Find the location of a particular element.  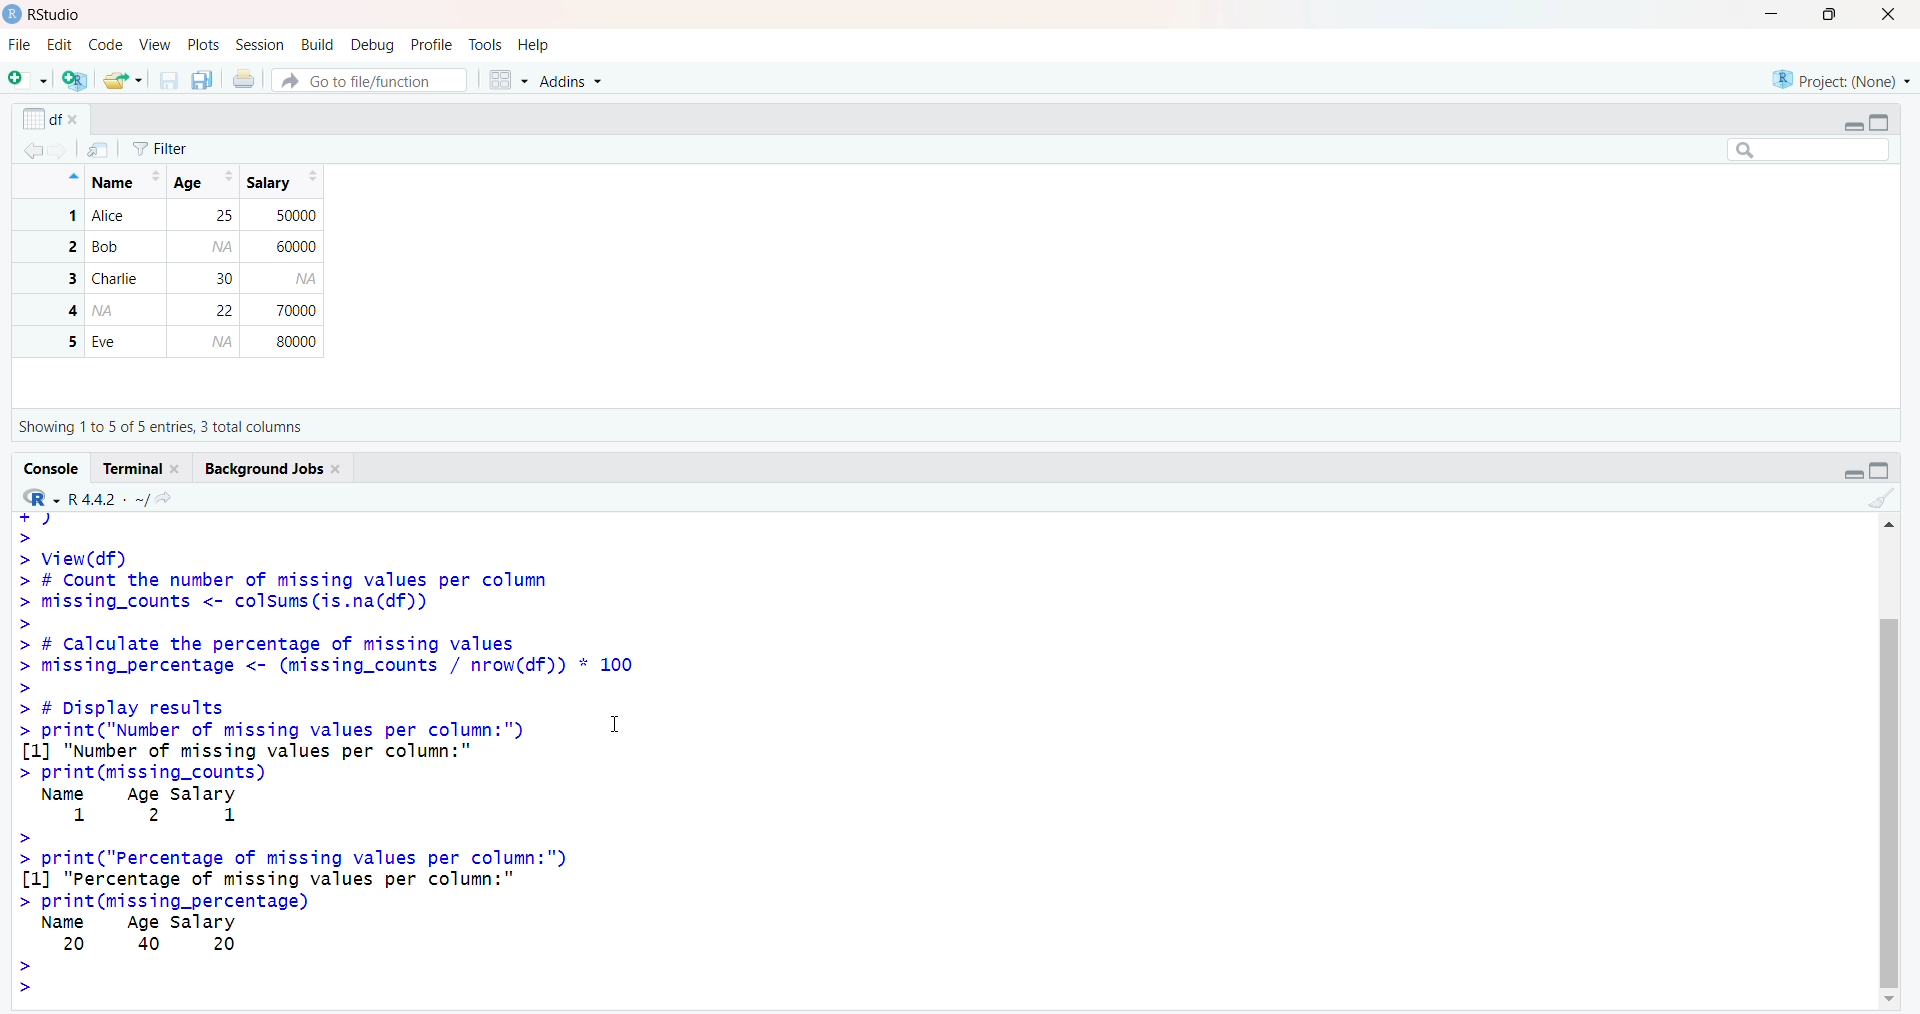

Down is located at coordinates (1890, 1000).